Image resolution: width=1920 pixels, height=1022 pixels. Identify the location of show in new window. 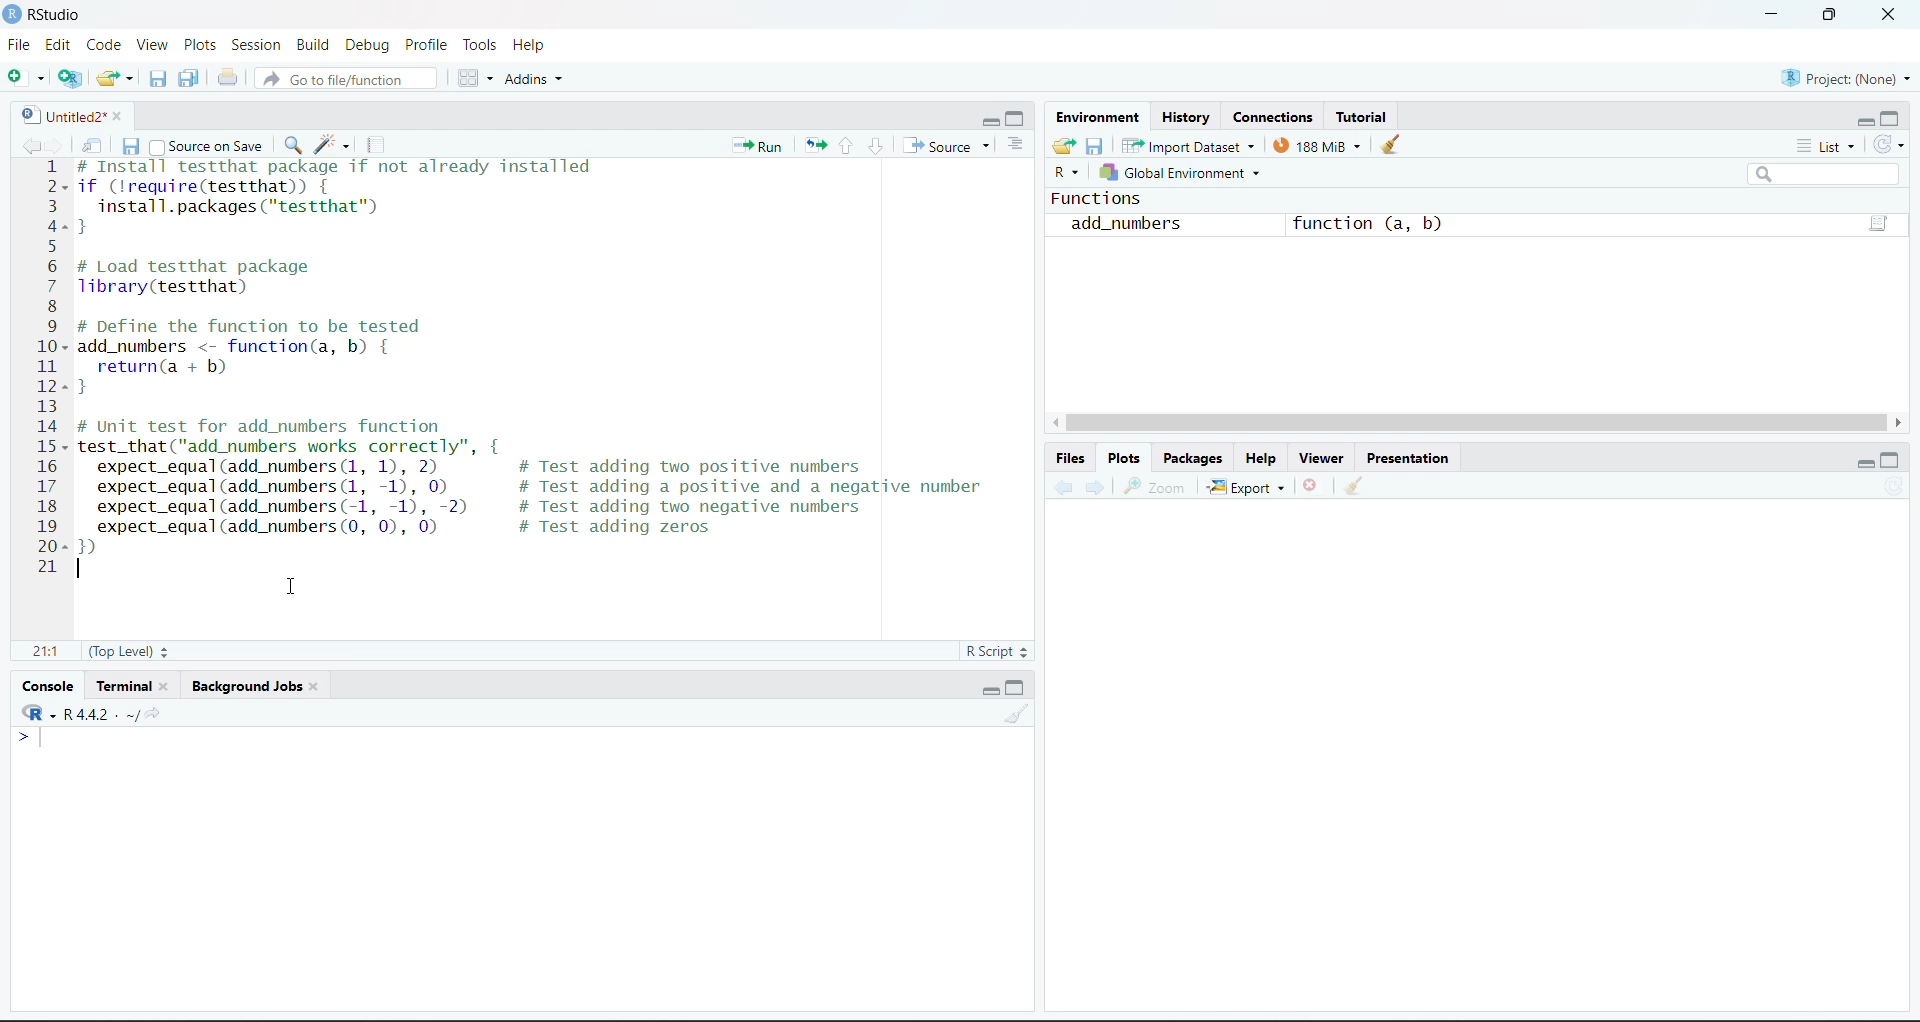
(94, 146).